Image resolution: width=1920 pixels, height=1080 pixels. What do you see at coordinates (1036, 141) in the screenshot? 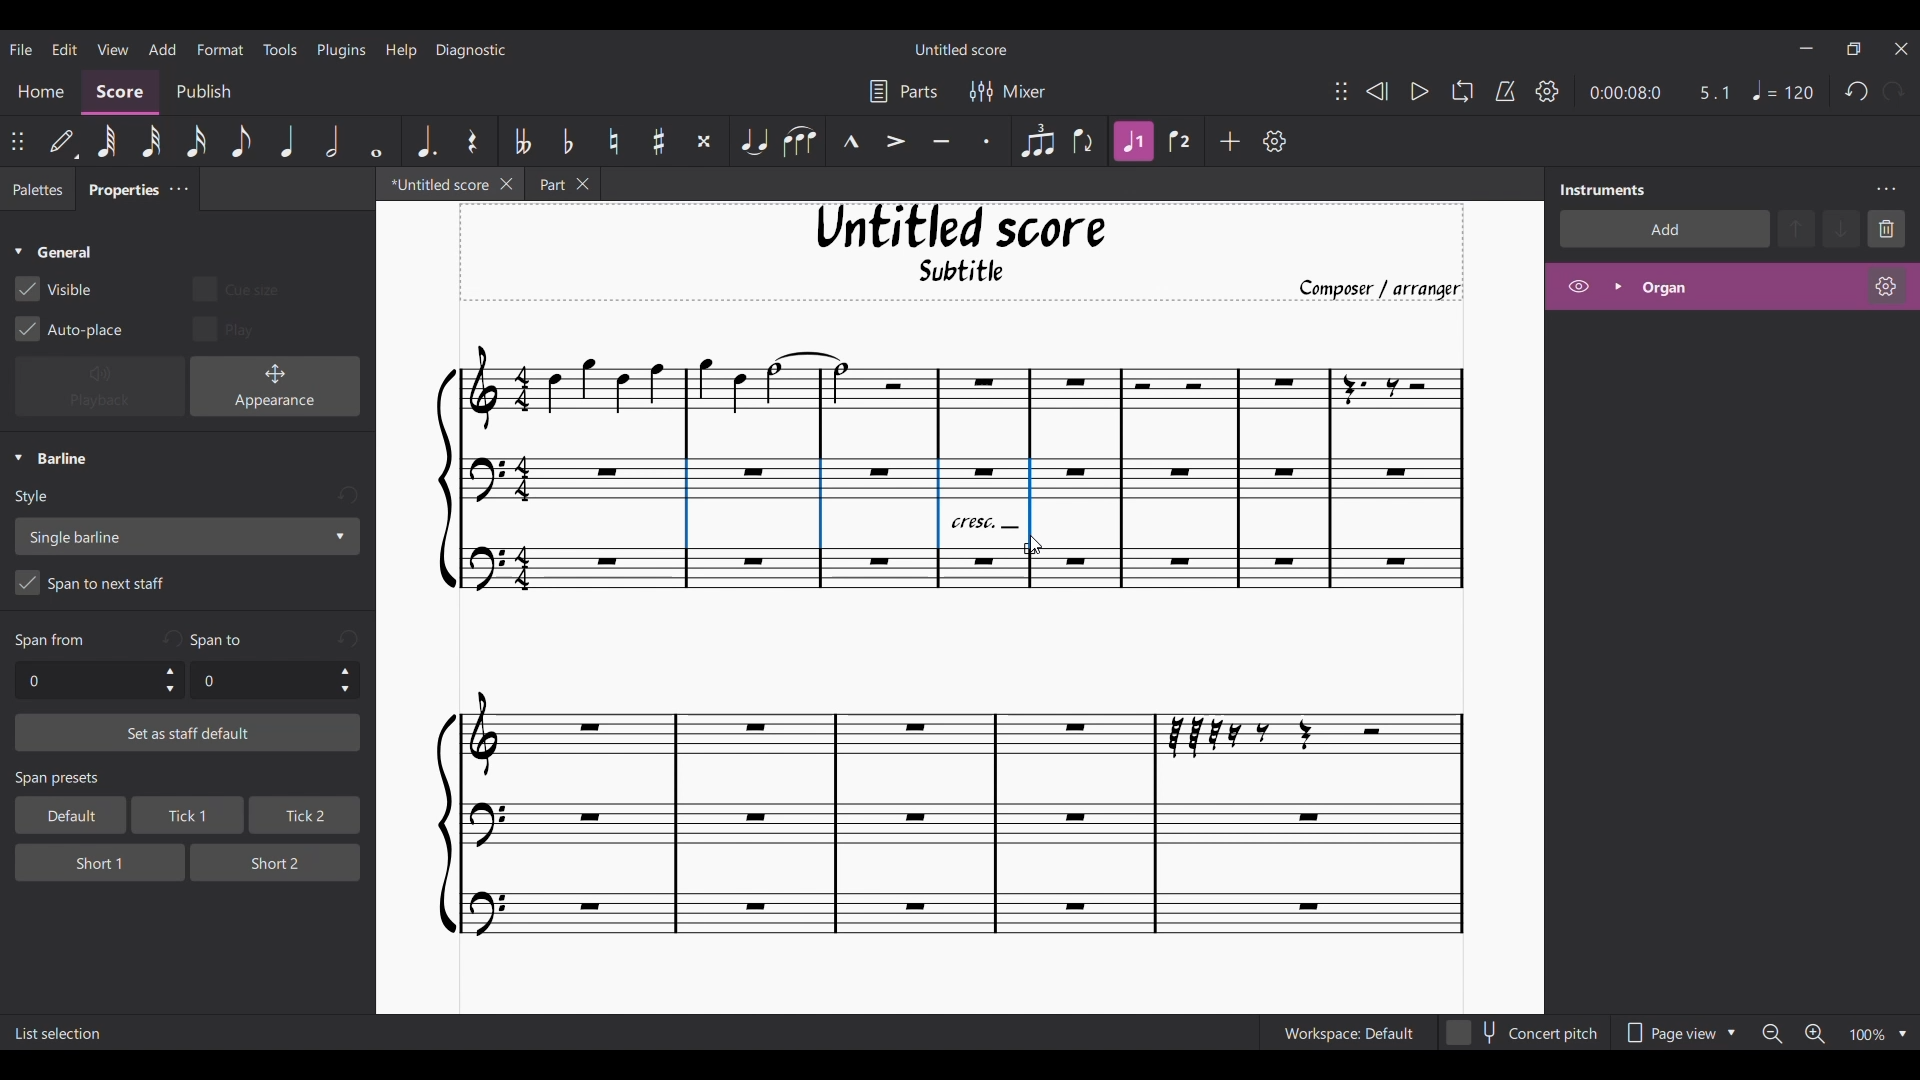
I see `Tuplet` at bounding box center [1036, 141].